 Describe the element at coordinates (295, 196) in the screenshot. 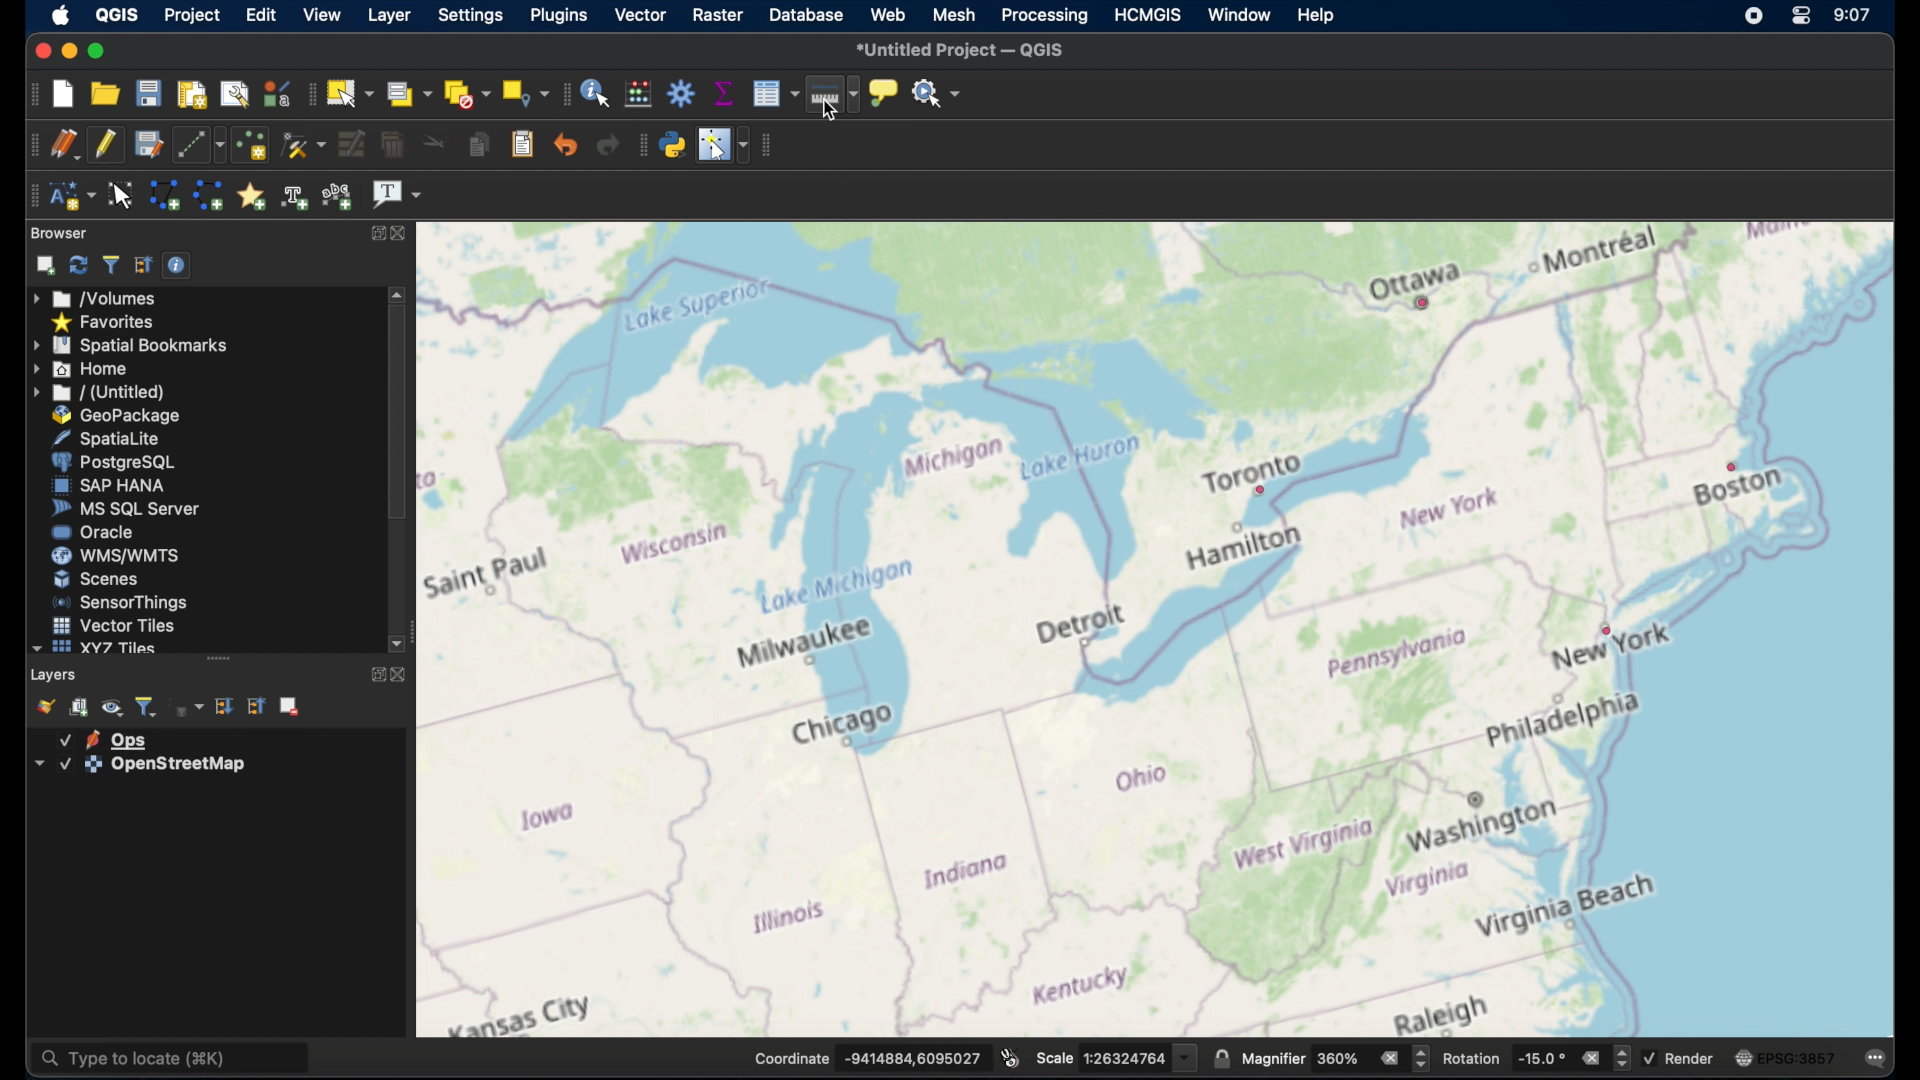

I see `create text annotation along line` at that location.